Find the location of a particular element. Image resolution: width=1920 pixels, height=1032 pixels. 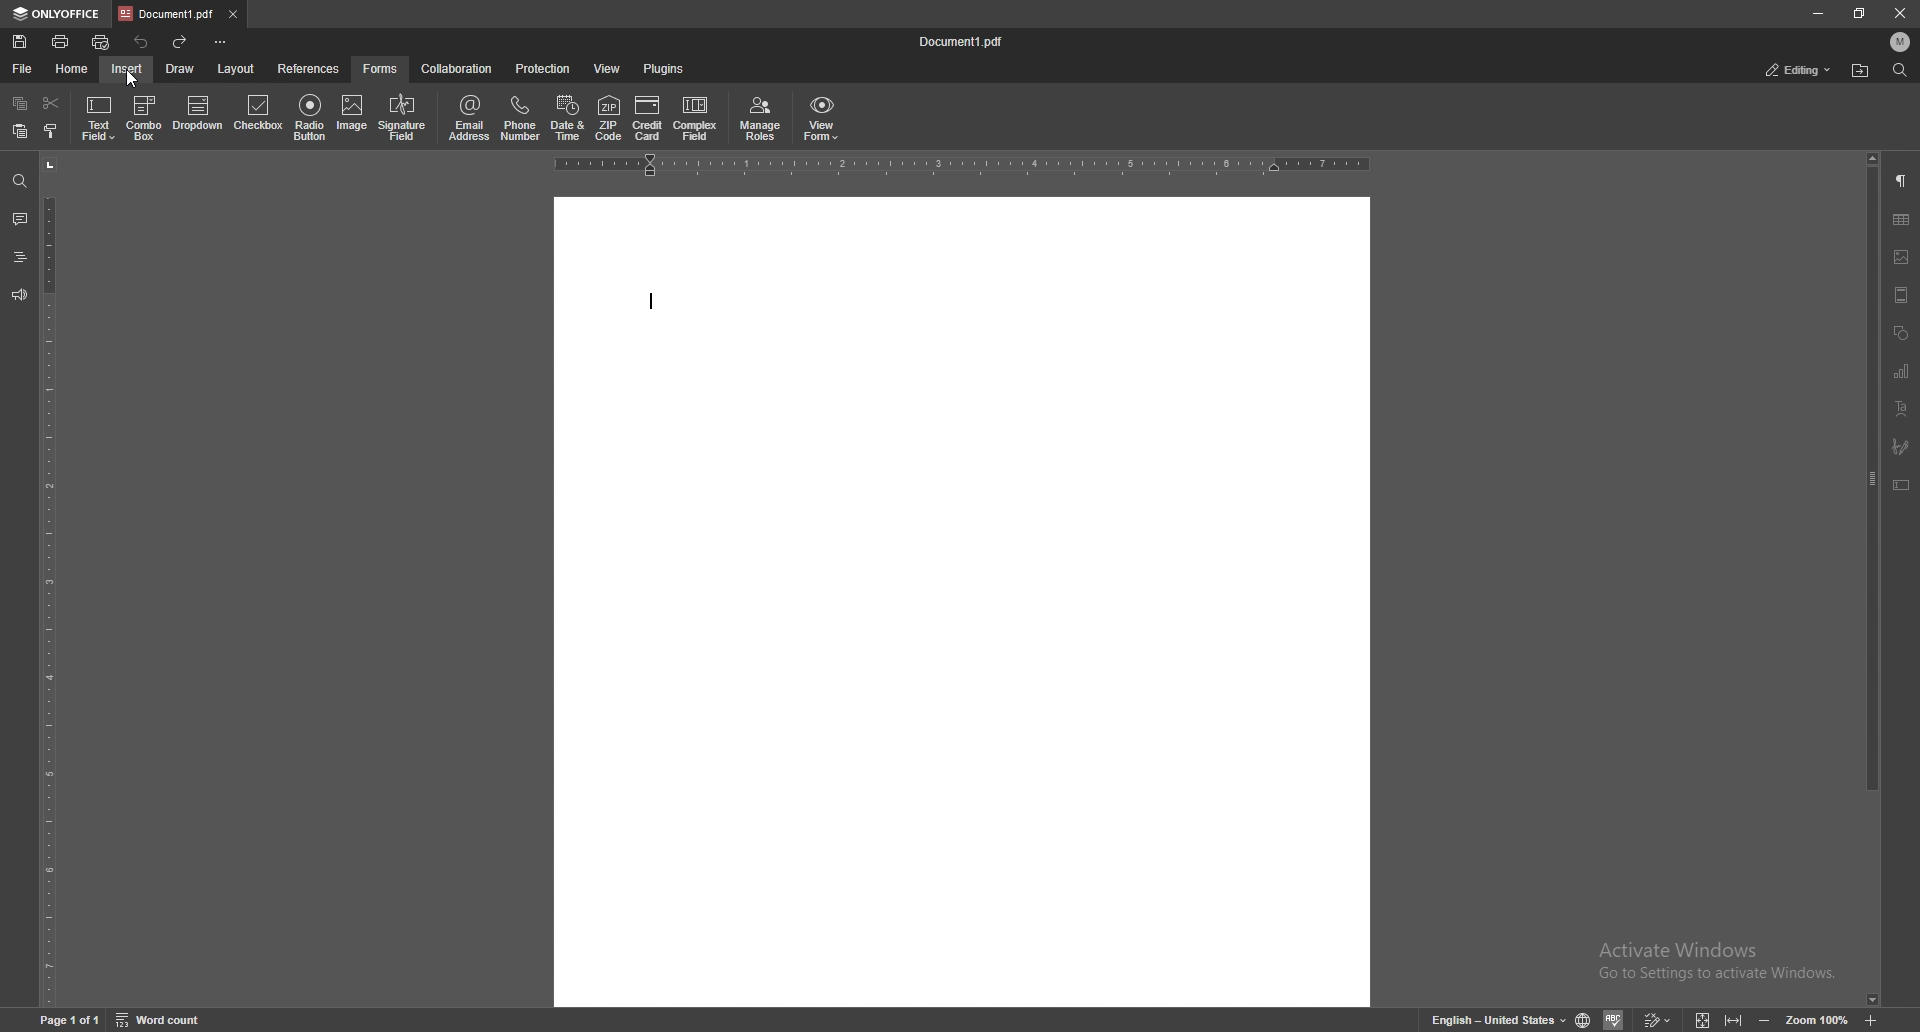

collaboration is located at coordinates (456, 69).